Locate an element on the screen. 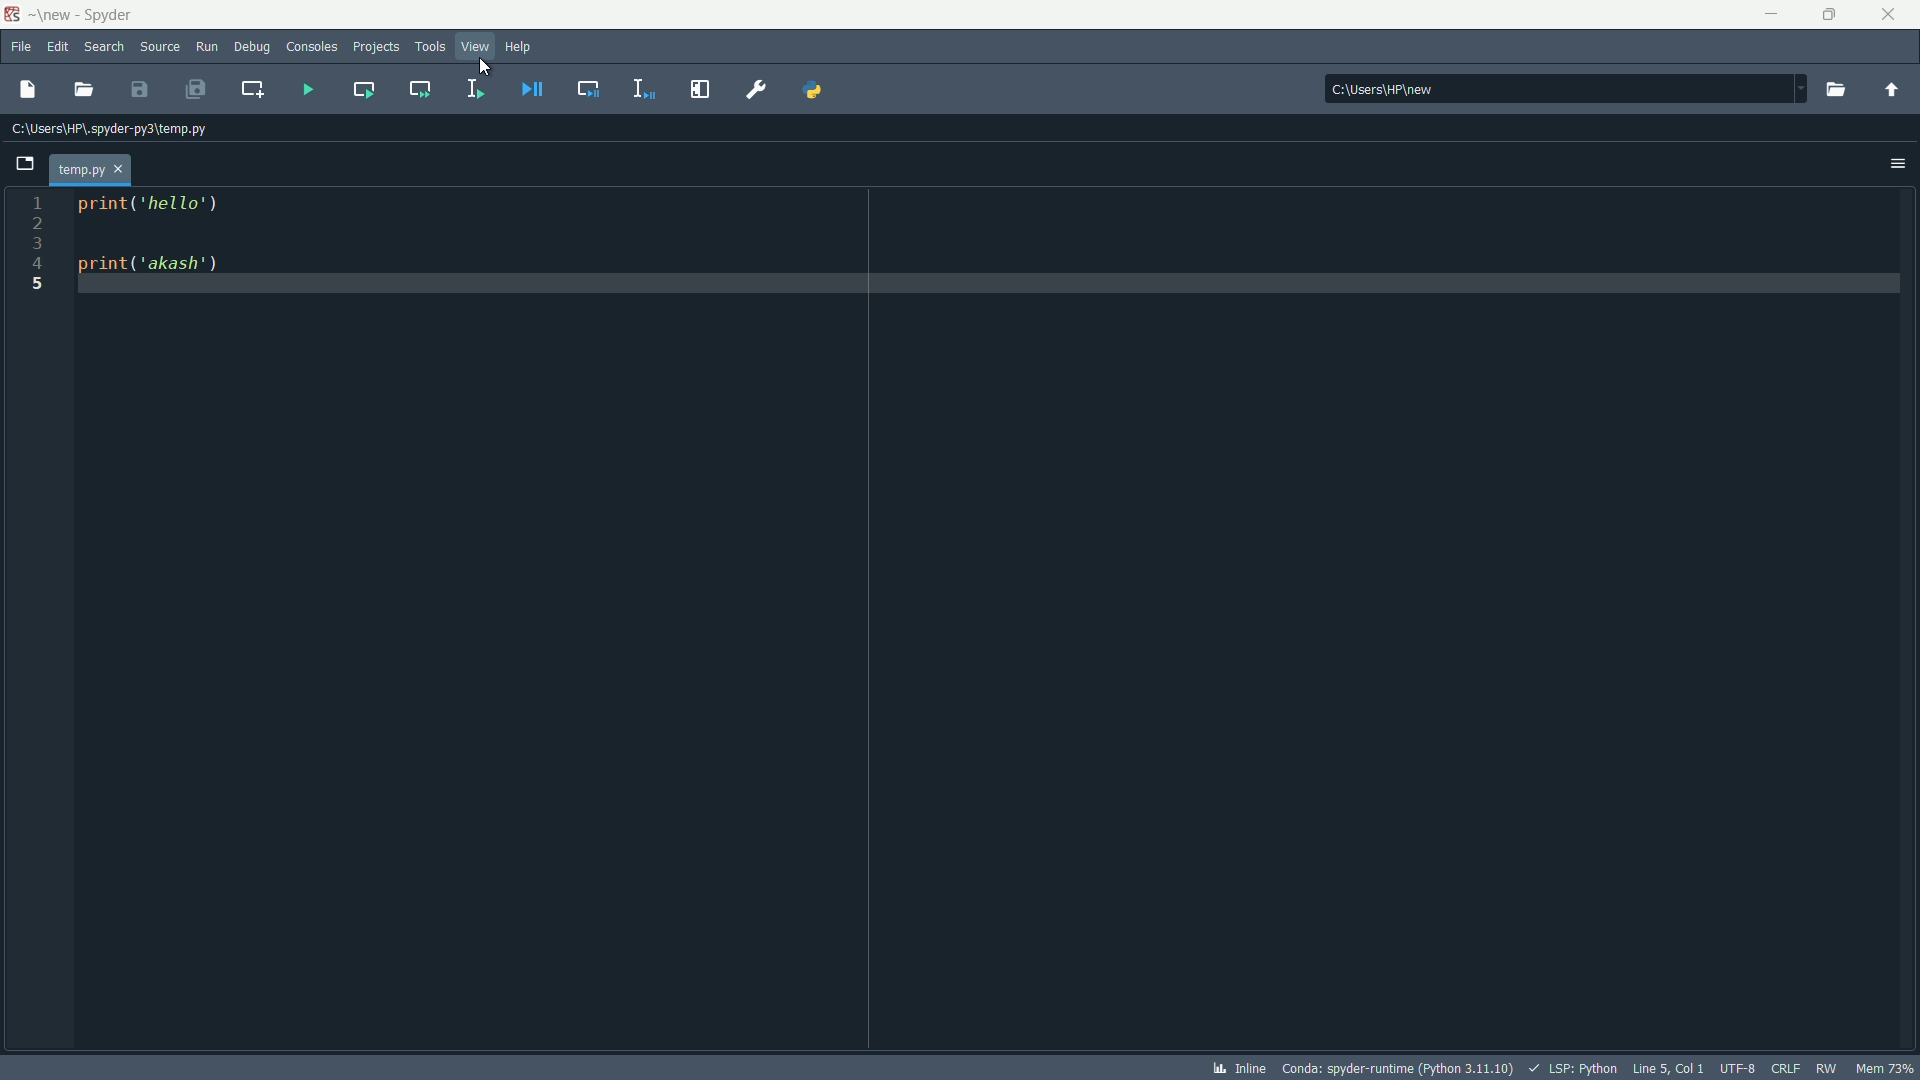 The width and height of the screenshot is (1920, 1080). C:\Users\HP\new is located at coordinates (1547, 89).